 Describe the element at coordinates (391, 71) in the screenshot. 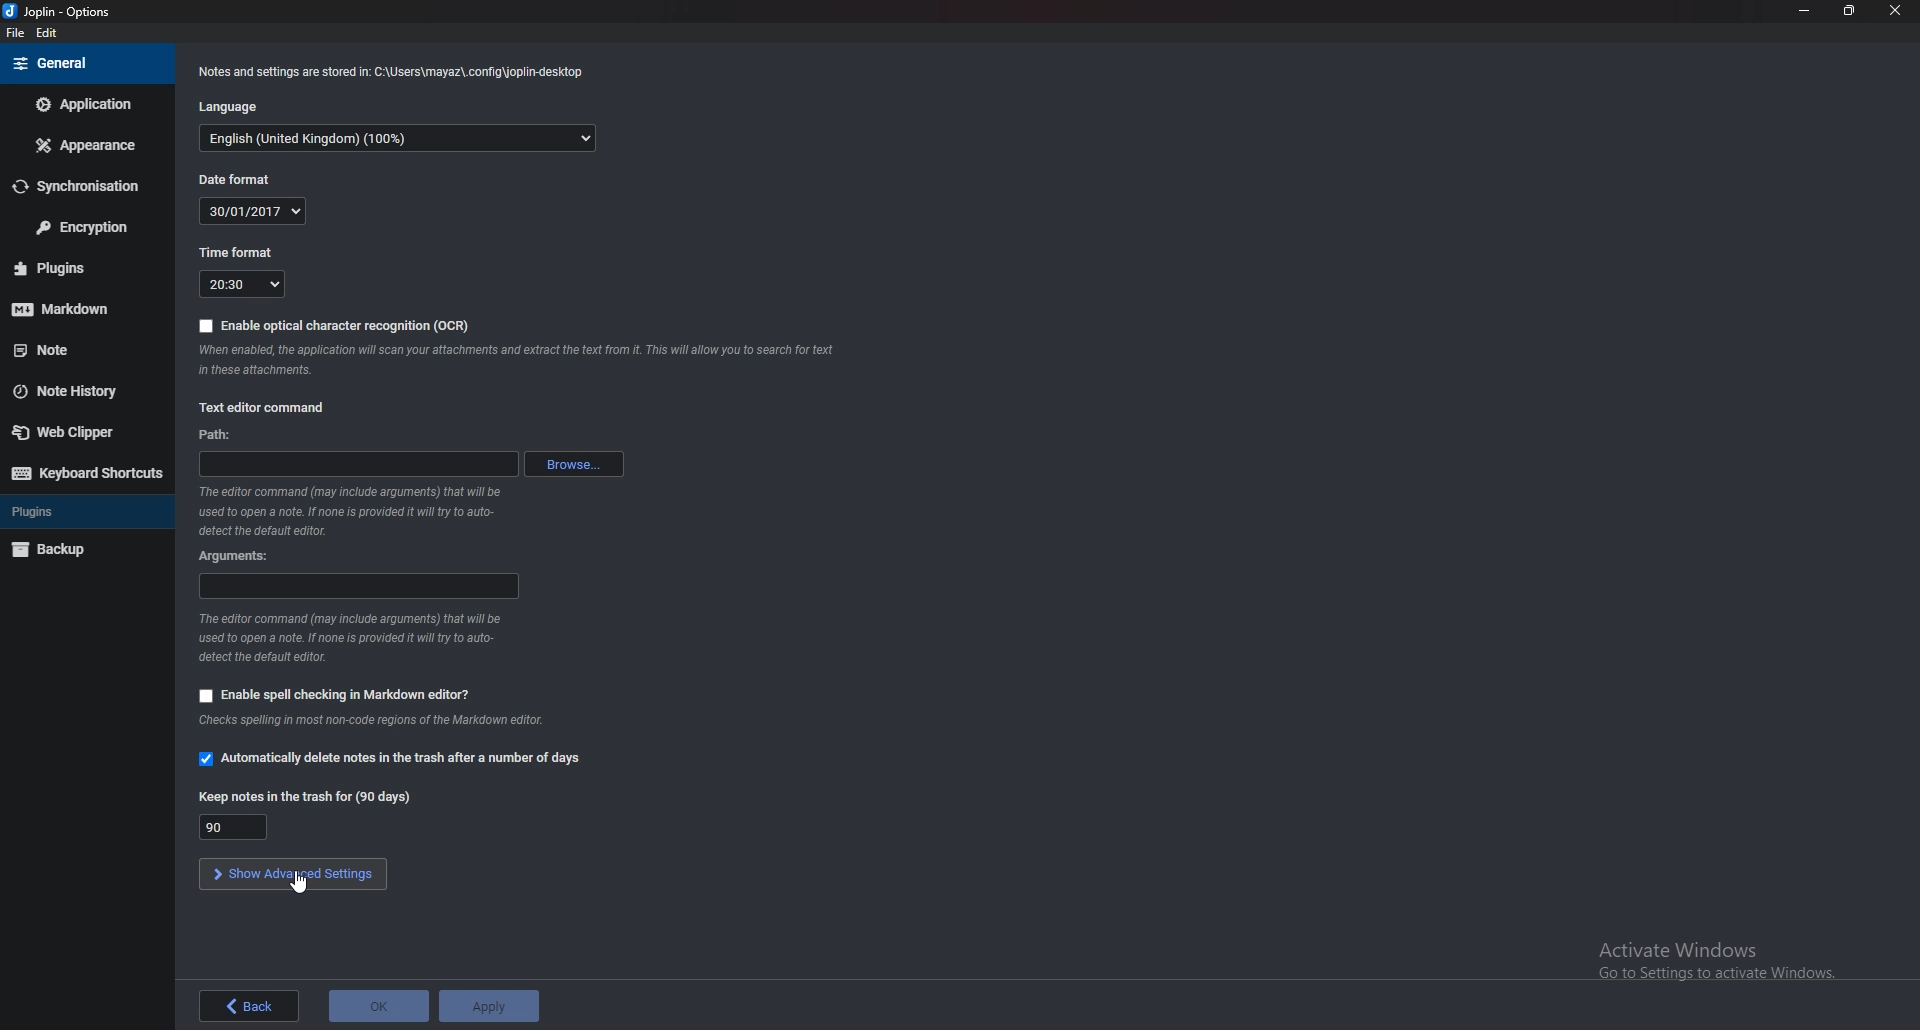

I see `info` at that location.